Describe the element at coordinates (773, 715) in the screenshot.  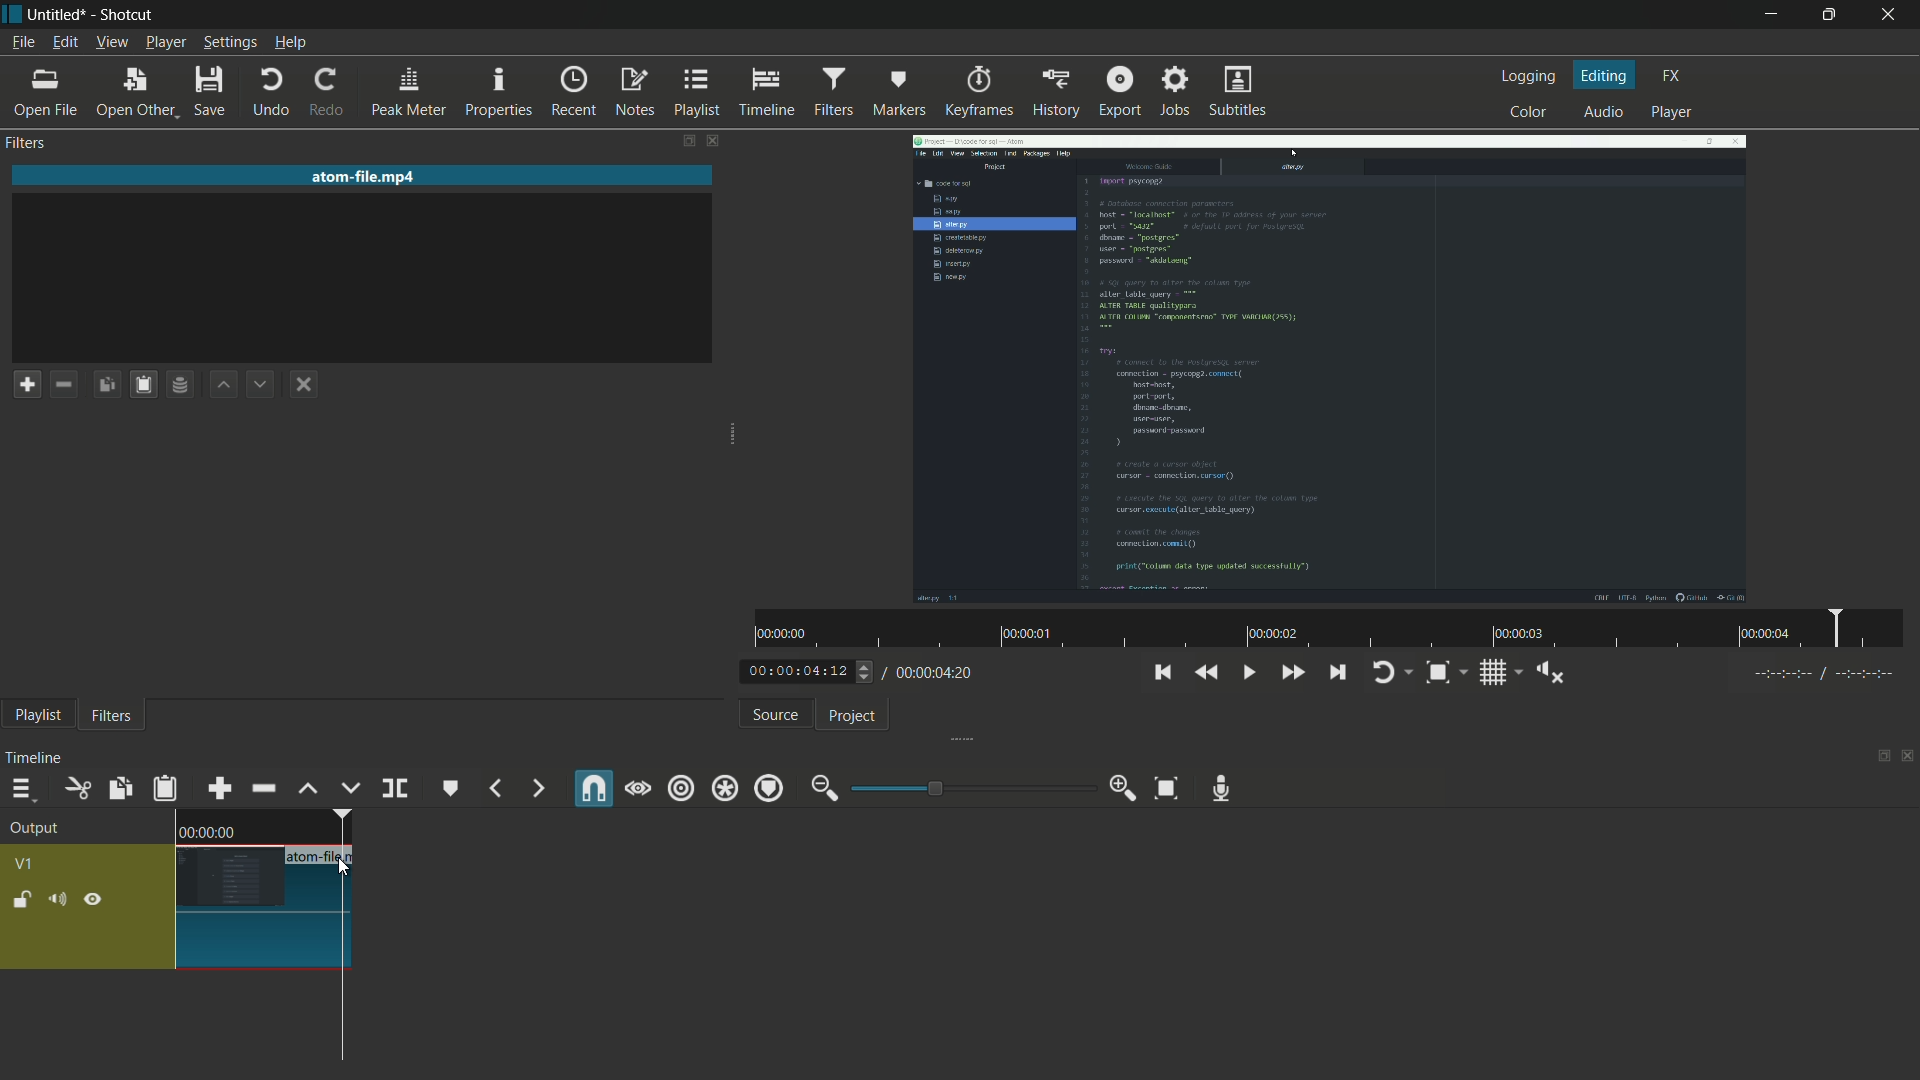
I see `source` at that location.